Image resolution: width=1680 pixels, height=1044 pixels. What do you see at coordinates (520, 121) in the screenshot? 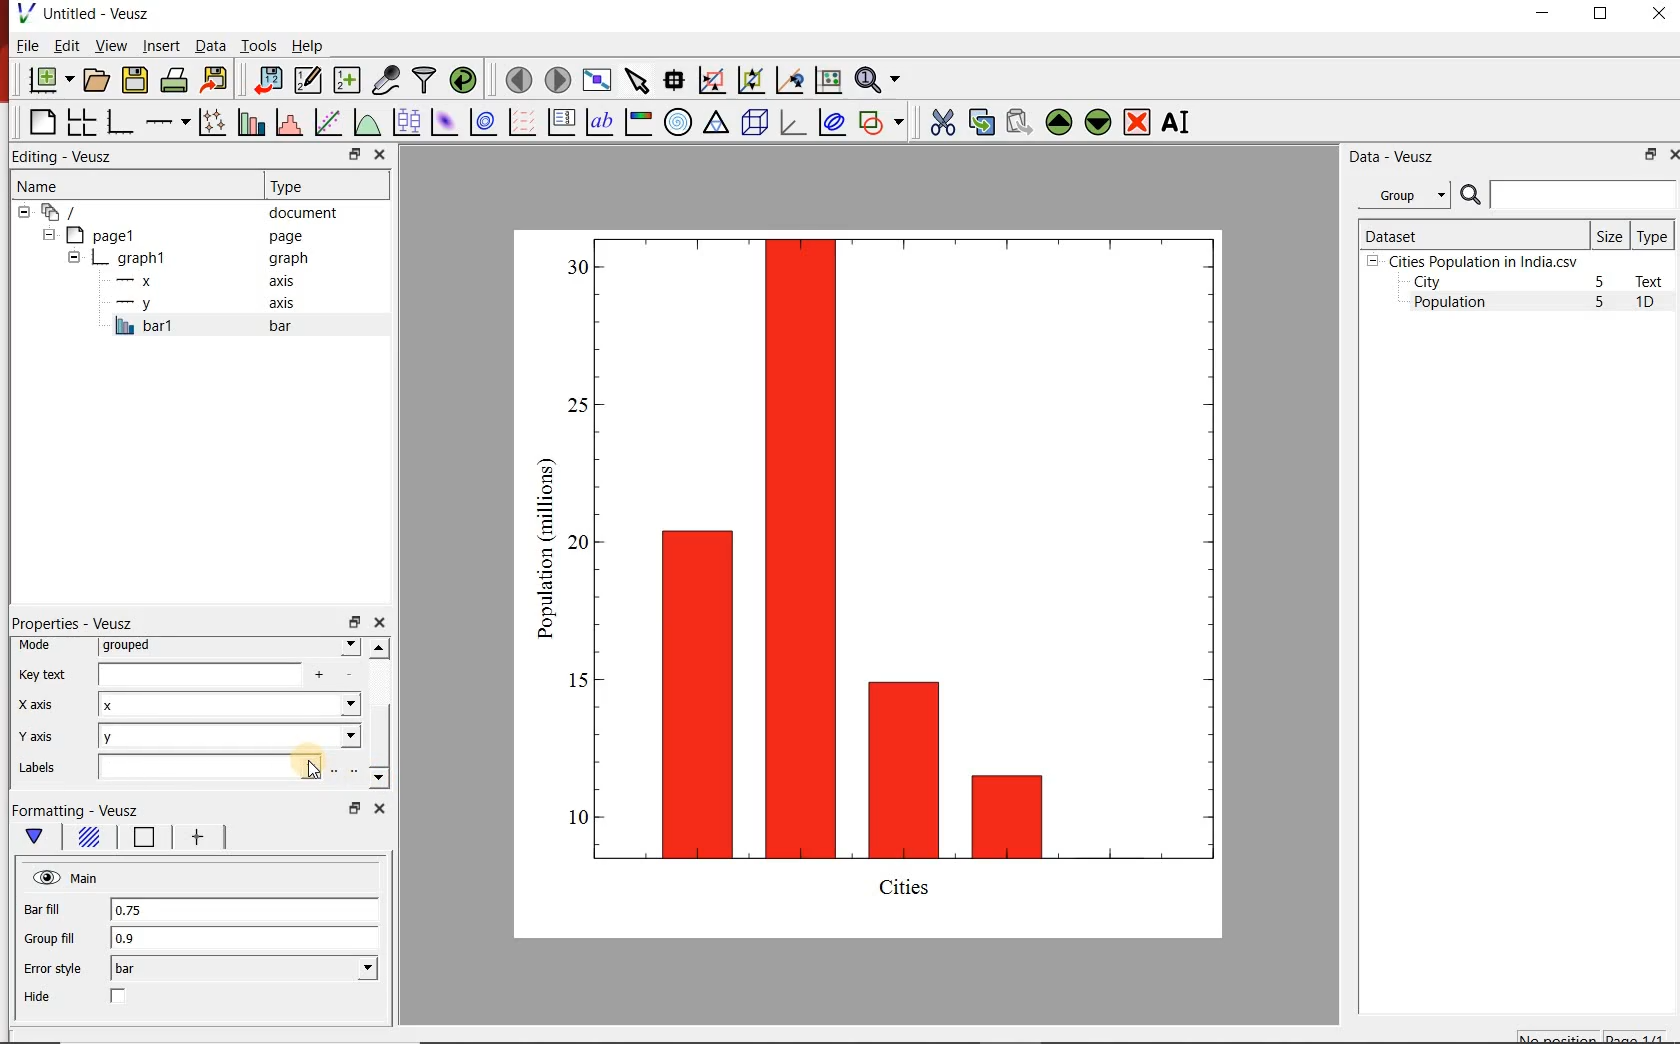
I see `plot a vector field` at bounding box center [520, 121].